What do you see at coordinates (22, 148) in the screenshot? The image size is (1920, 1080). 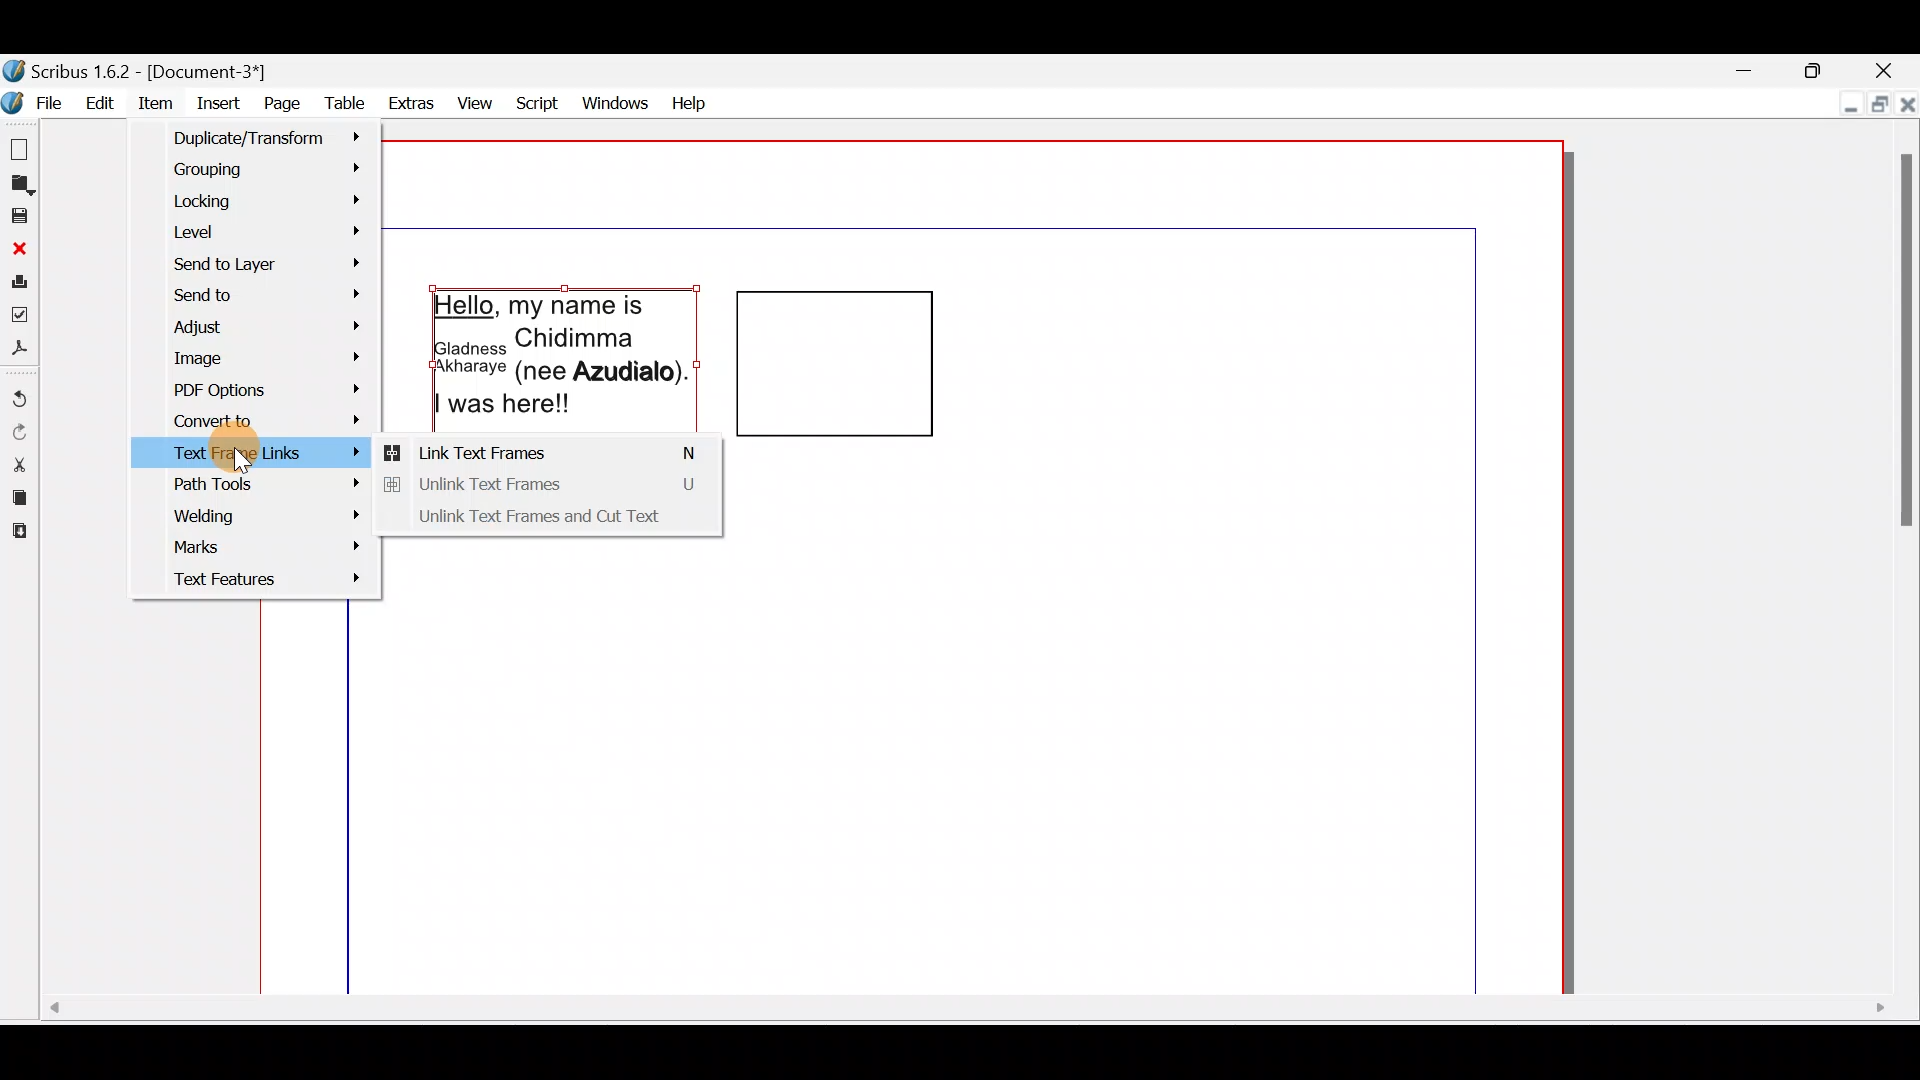 I see `New` at bounding box center [22, 148].